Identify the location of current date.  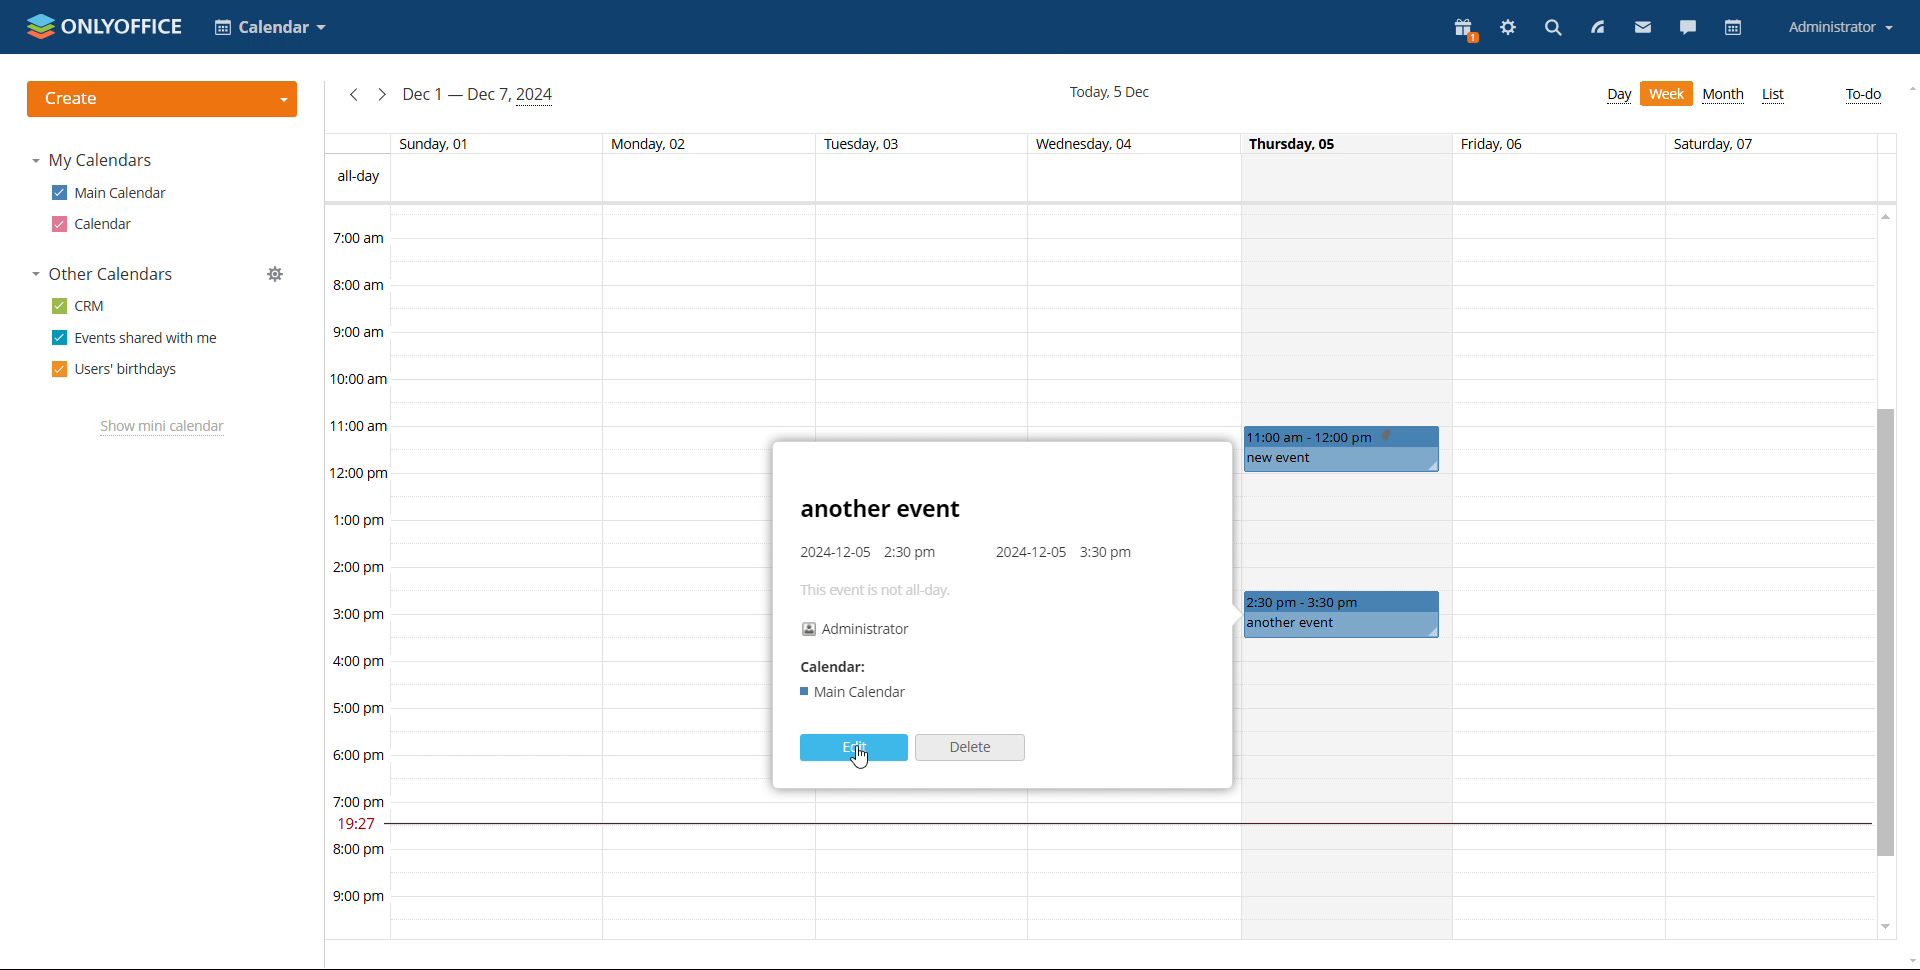
(1110, 92).